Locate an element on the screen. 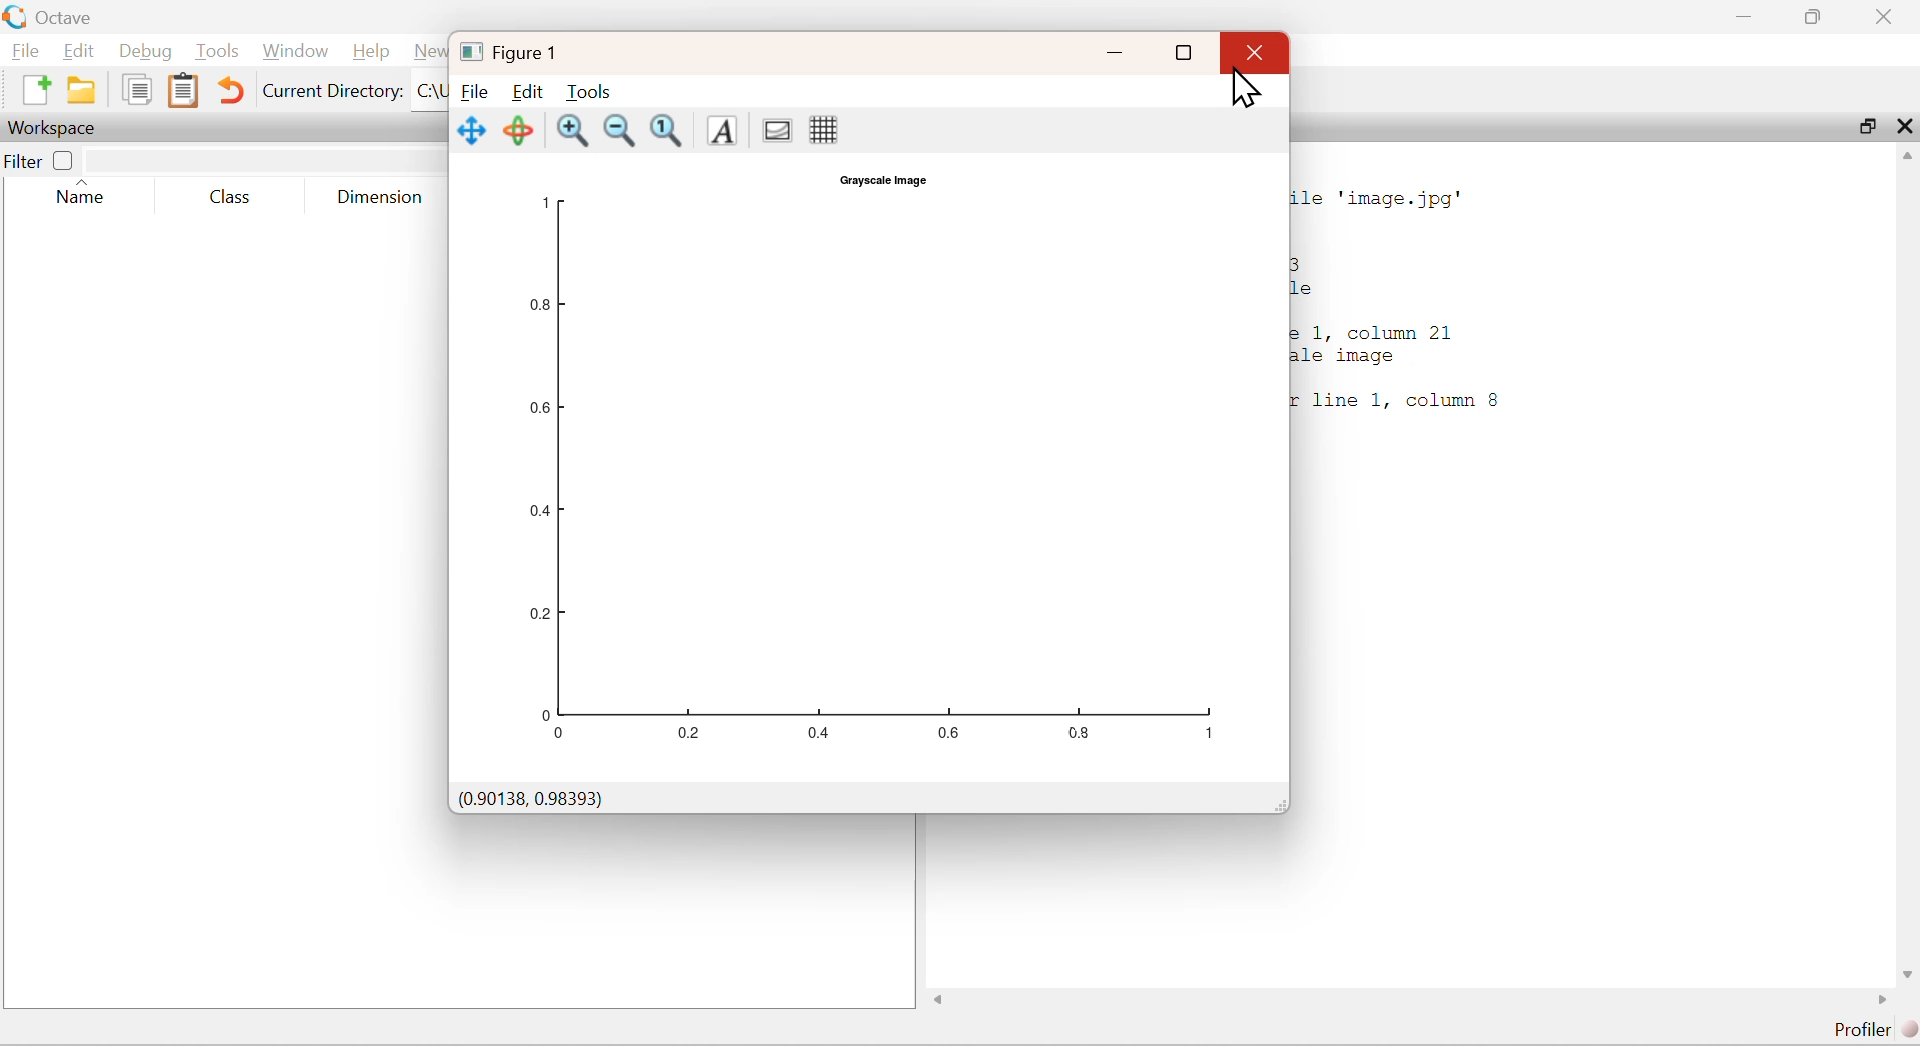 The height and width of the screenshot is (1046, 1920). Edit is located at coordinates (82, 53).